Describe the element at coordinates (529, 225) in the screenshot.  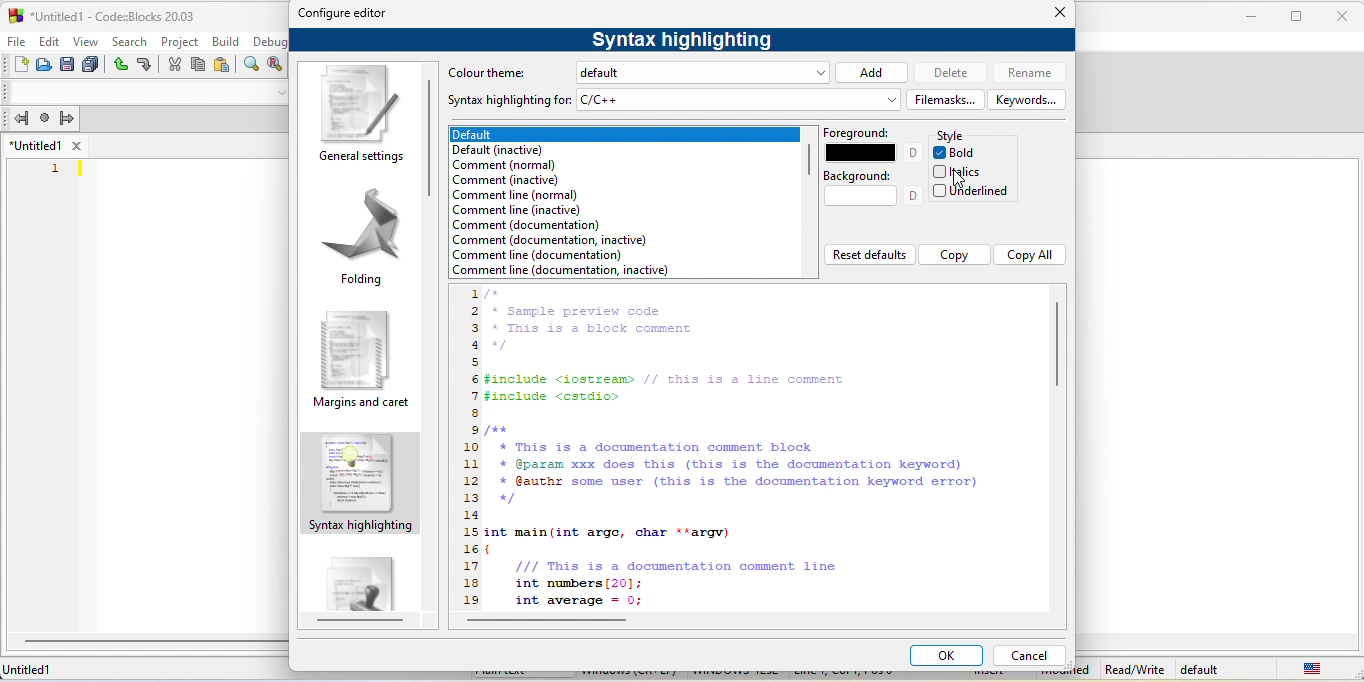
I see `comment documentation` at that location.